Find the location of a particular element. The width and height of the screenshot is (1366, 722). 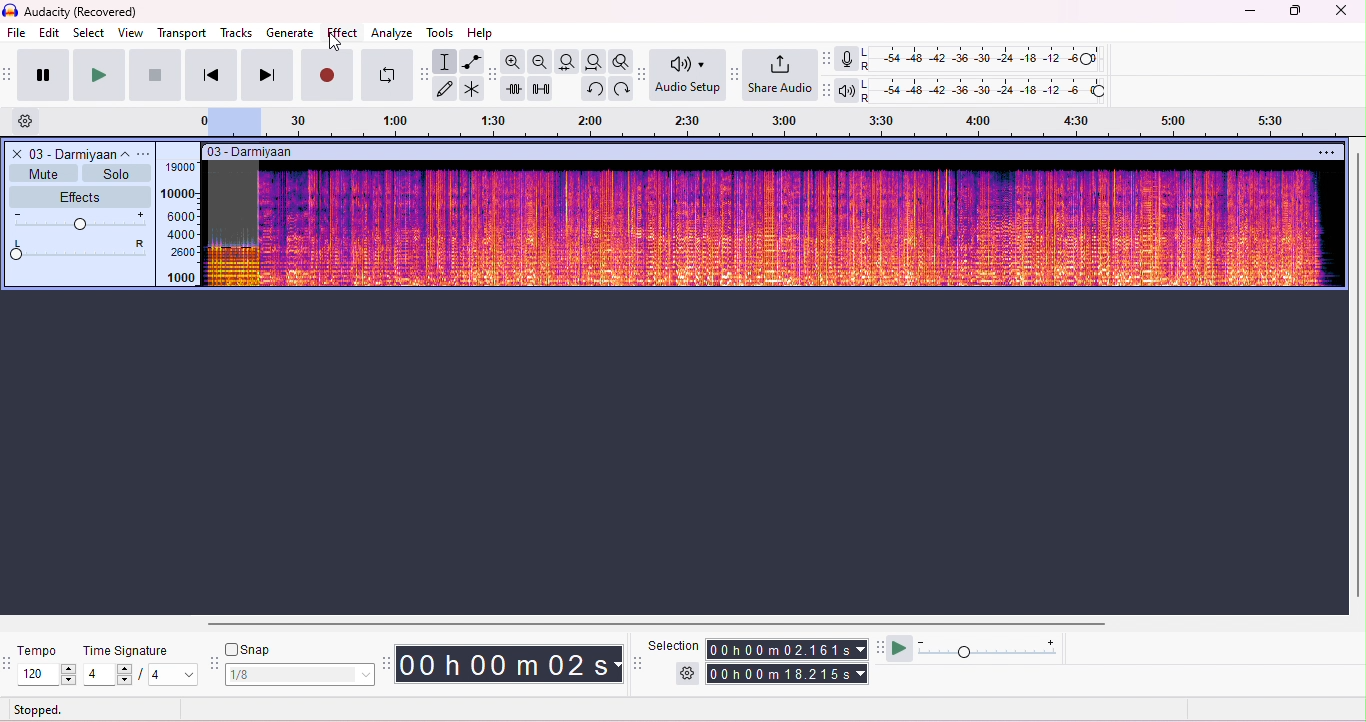

trim outside selection is located at coordinates (515, 88).